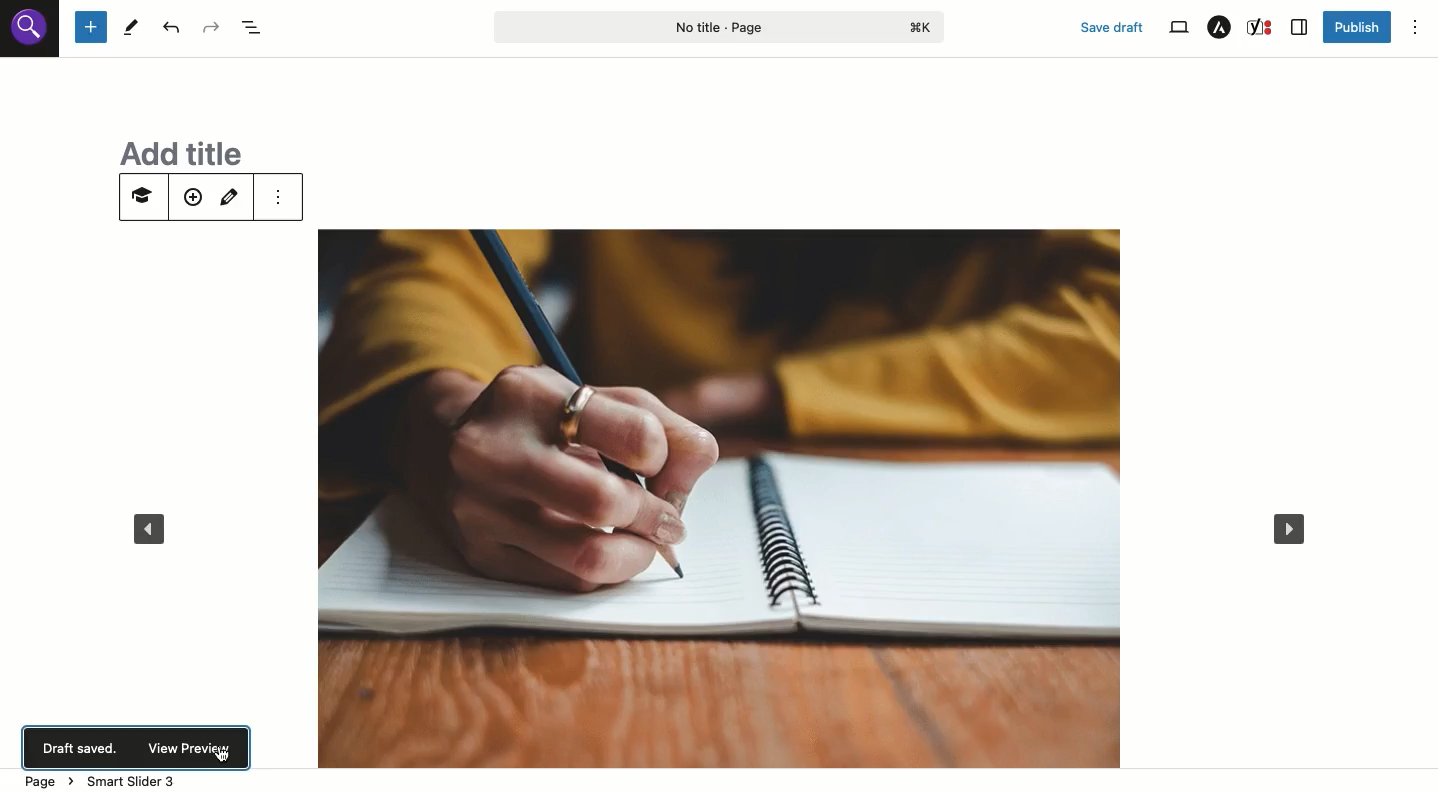 The image size is (1438, 792). What do you see at coordinates (91, 28) in the screenshot?
I see `Add block` at bounding box center [91, 28].